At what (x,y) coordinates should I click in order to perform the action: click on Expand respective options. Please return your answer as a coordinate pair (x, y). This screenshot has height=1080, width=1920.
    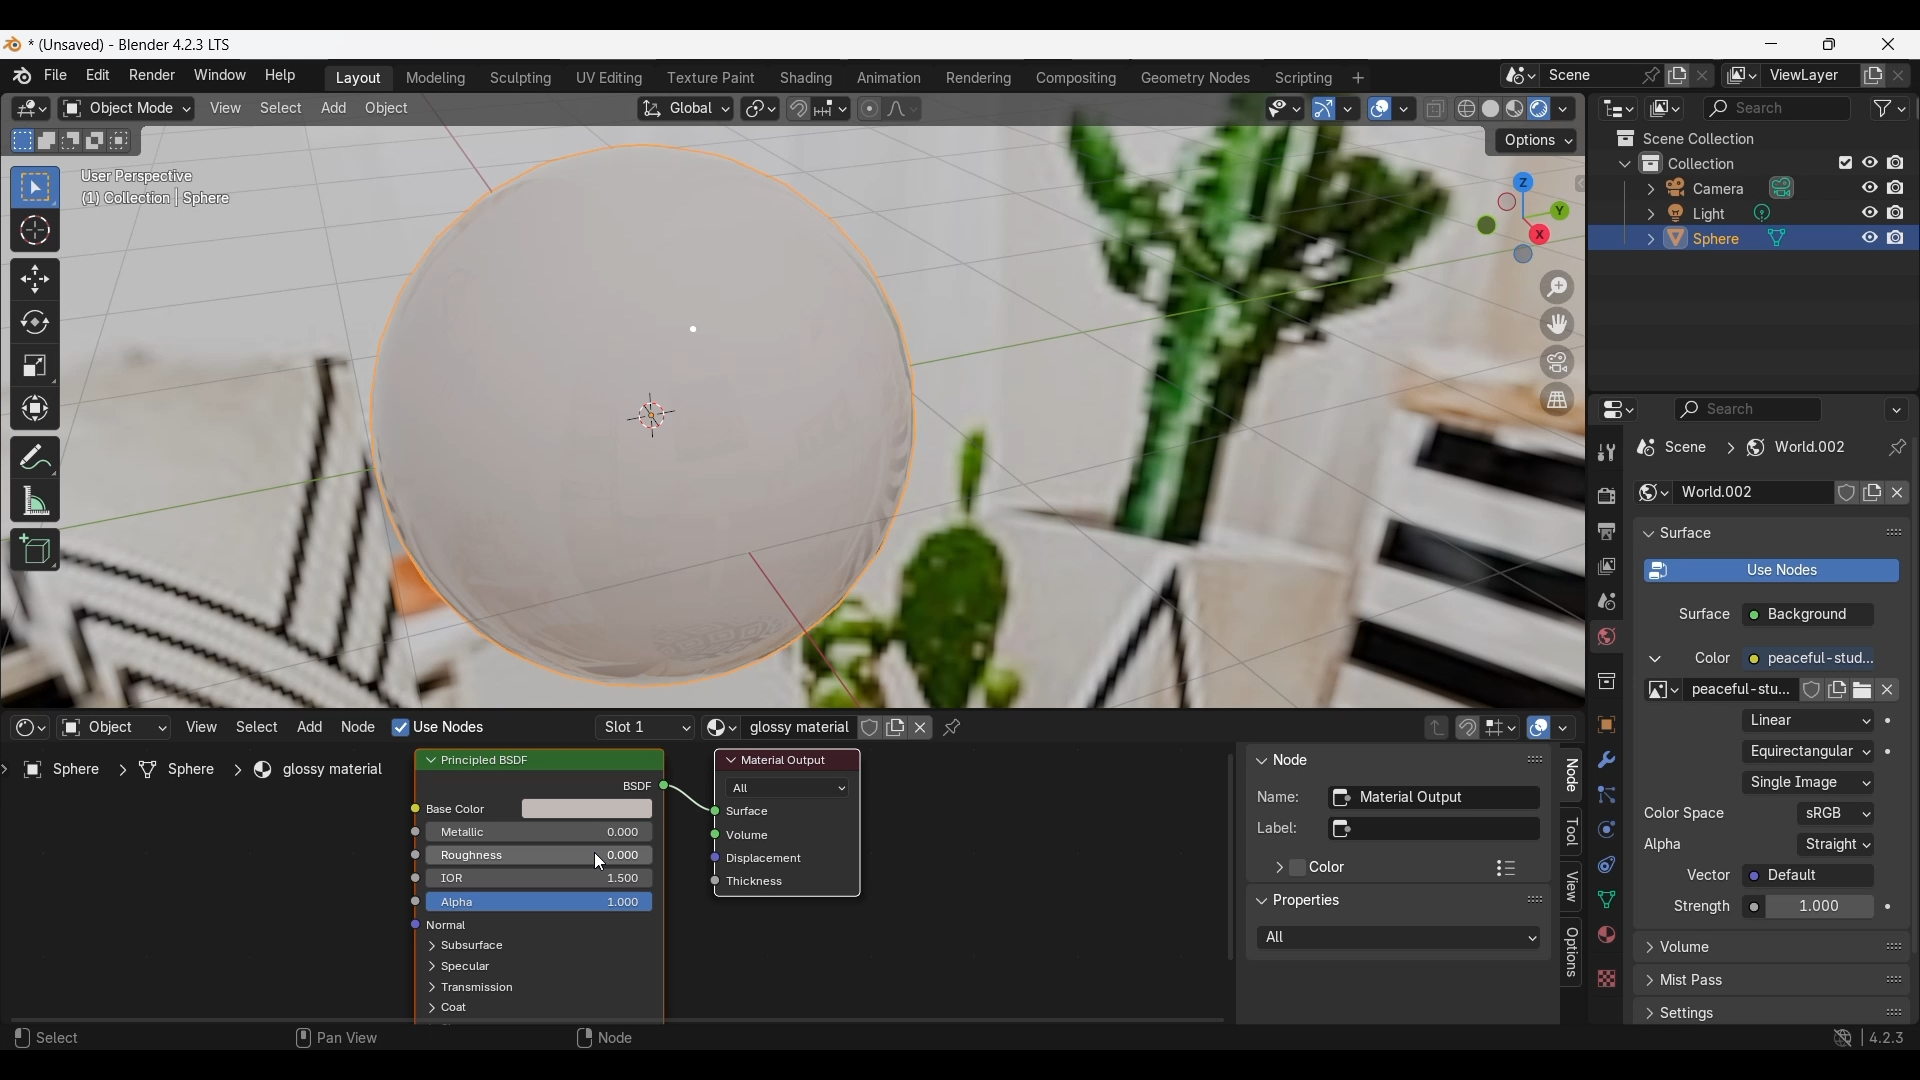
    Looking at the image, I should click on (426, 947).